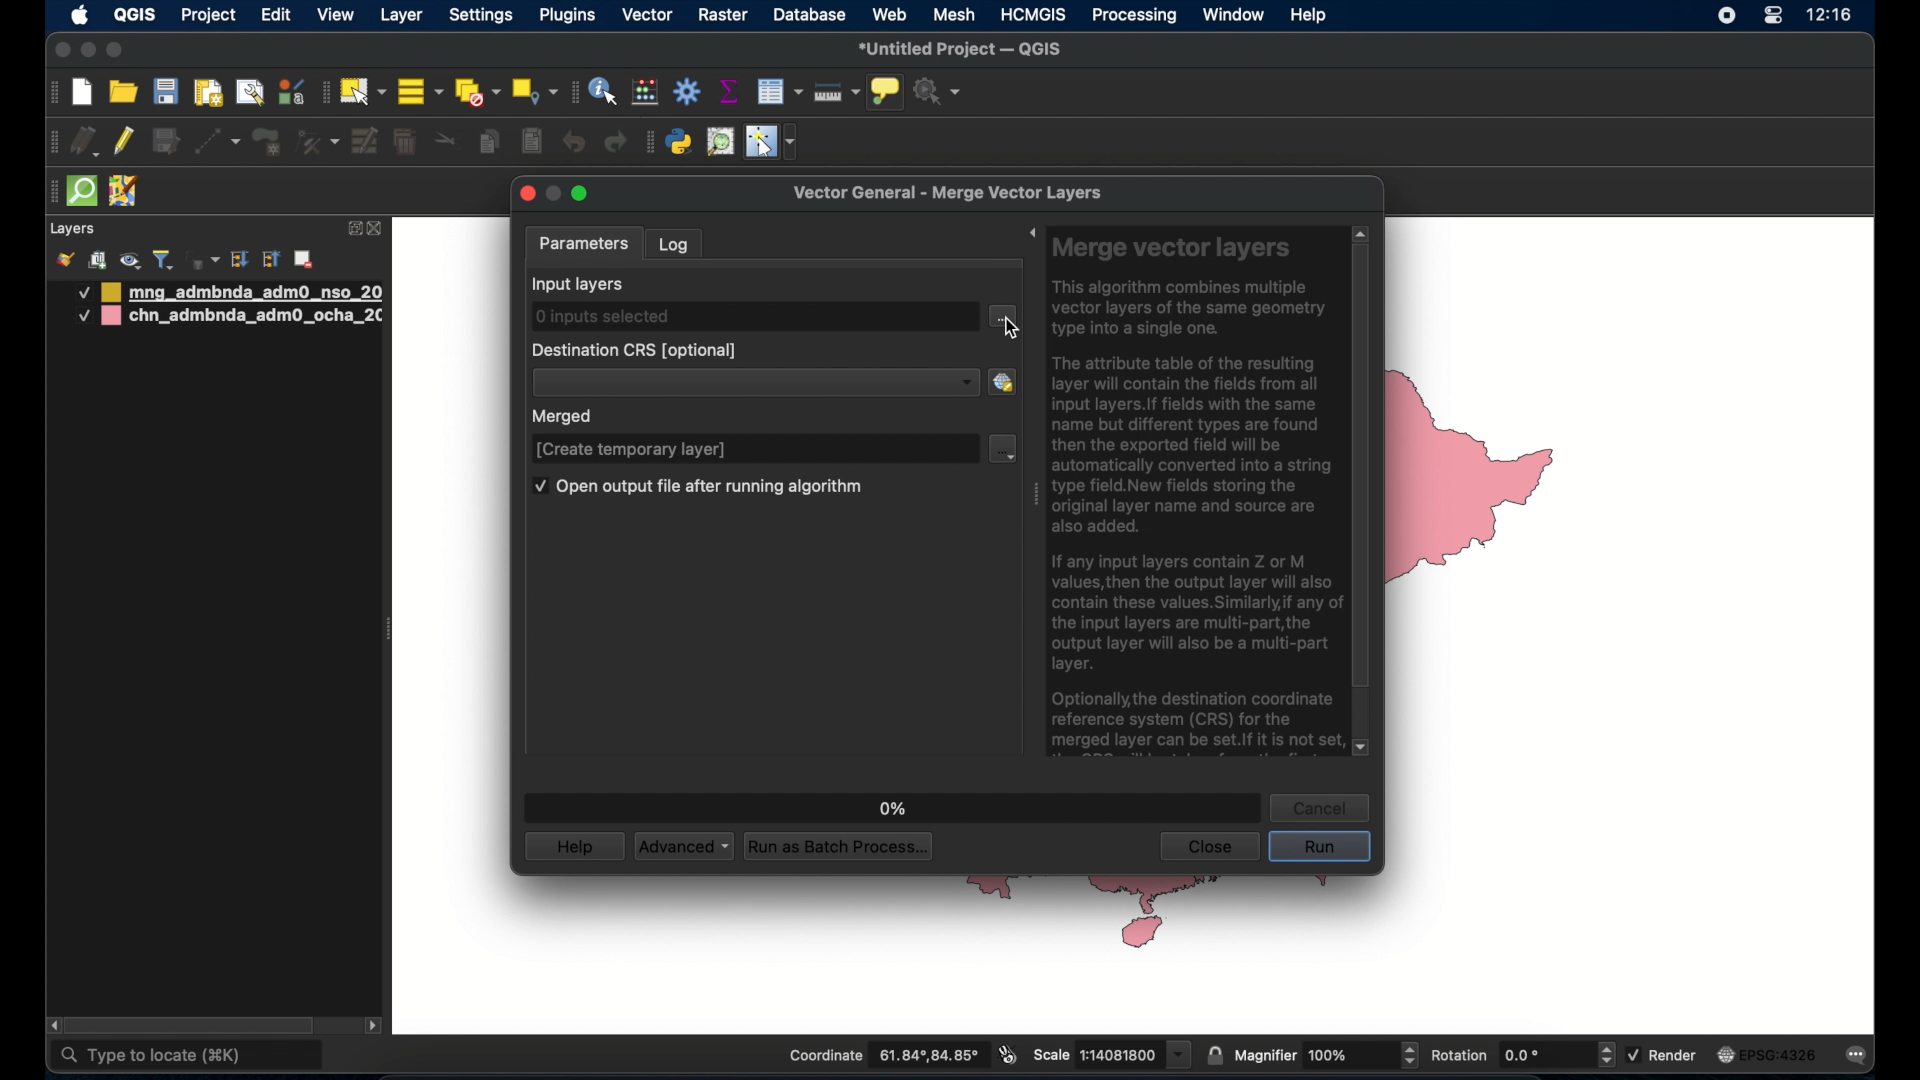 The height and width of the screenshot is (1080, 1920). I want to click on layer, so click(404, 14).